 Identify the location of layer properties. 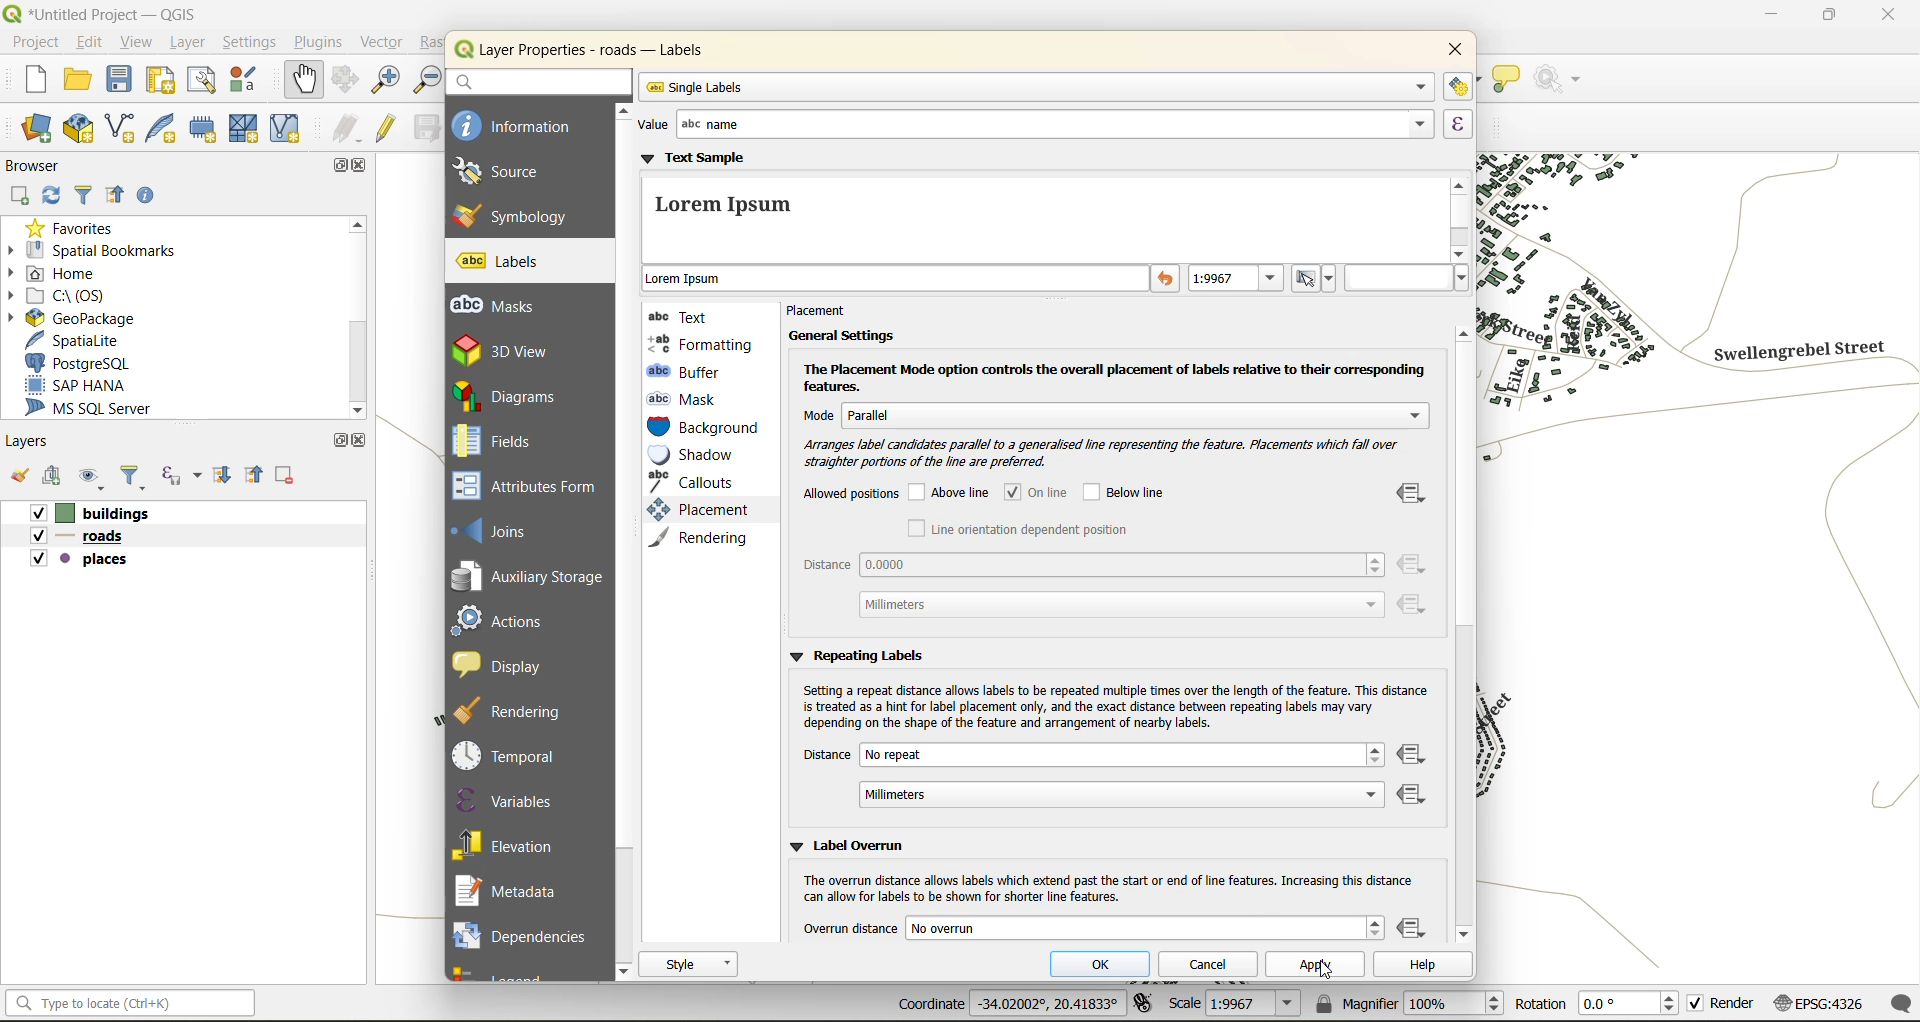
(599, 50).